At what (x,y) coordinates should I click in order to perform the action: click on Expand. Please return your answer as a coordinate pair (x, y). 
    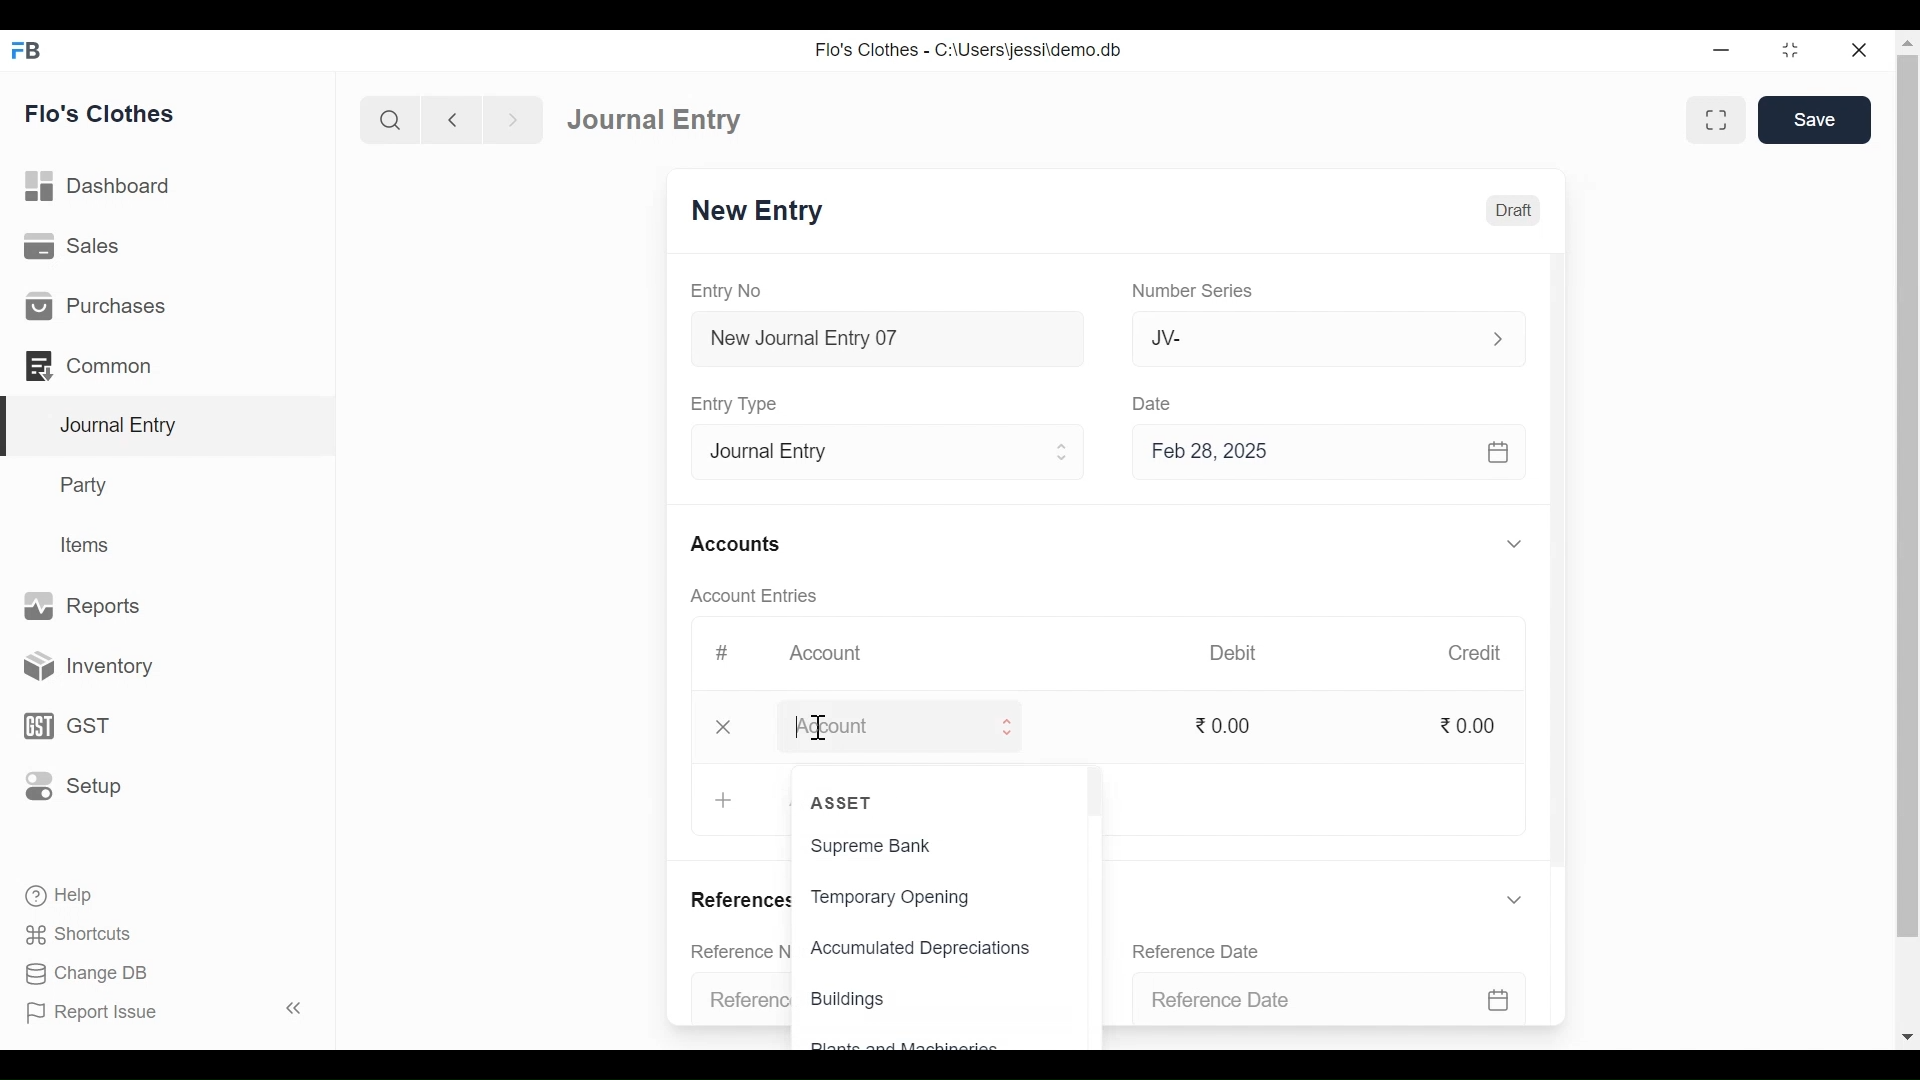
    Looking at the image, I should click on (1515, 542).